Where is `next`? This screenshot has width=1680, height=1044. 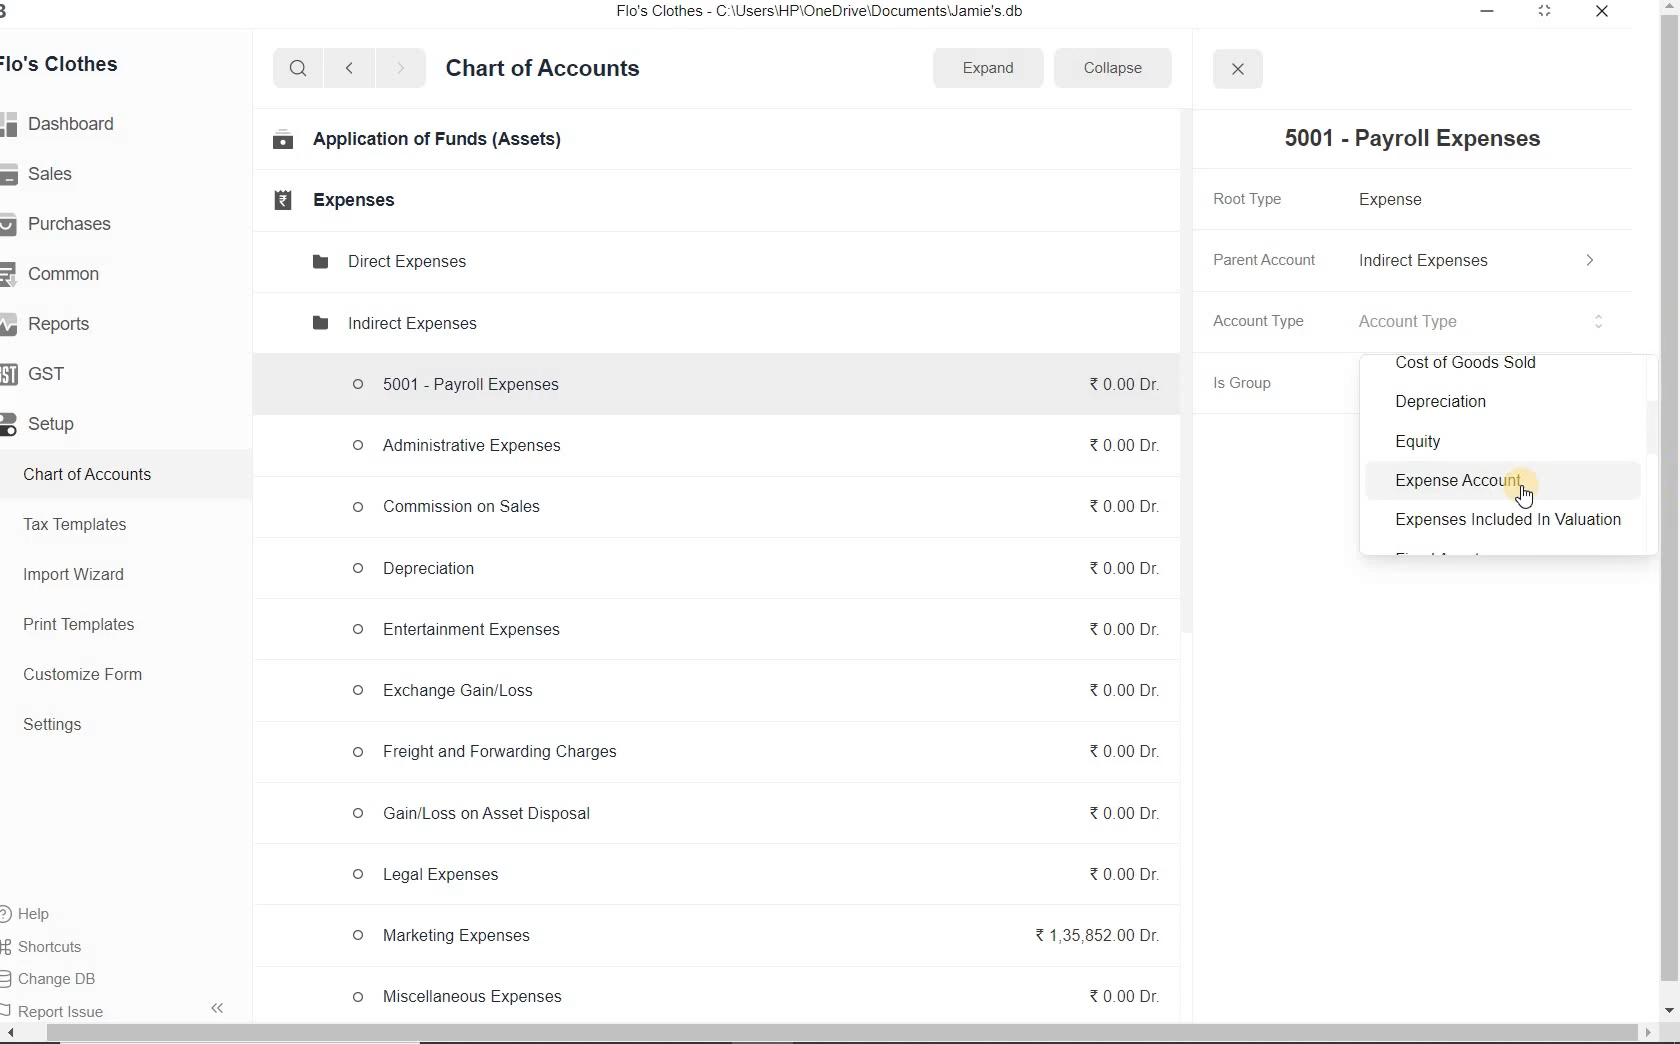 next is located at coordinates (404, 70).